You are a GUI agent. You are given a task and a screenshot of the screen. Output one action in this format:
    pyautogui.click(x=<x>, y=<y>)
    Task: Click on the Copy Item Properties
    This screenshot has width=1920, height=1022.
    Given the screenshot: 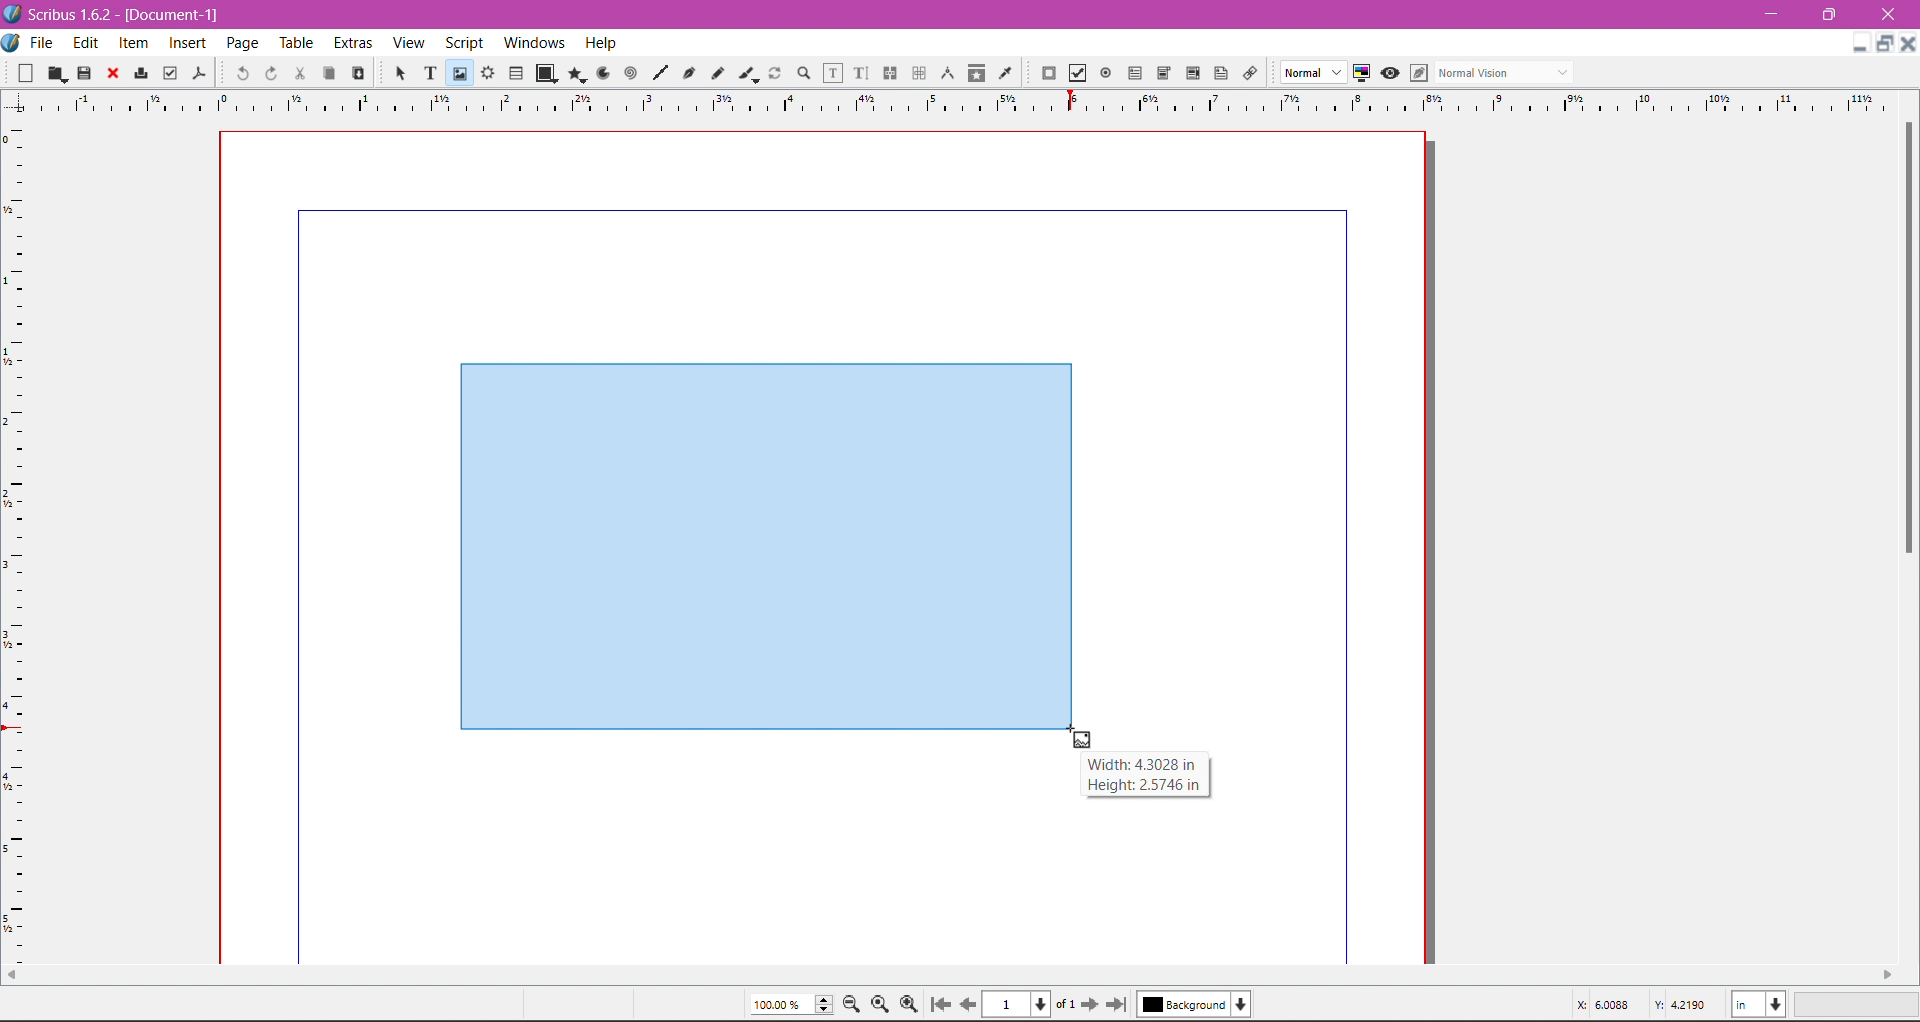 What is the action you would take?
    pyautogui.click(x=977, y=73)
    